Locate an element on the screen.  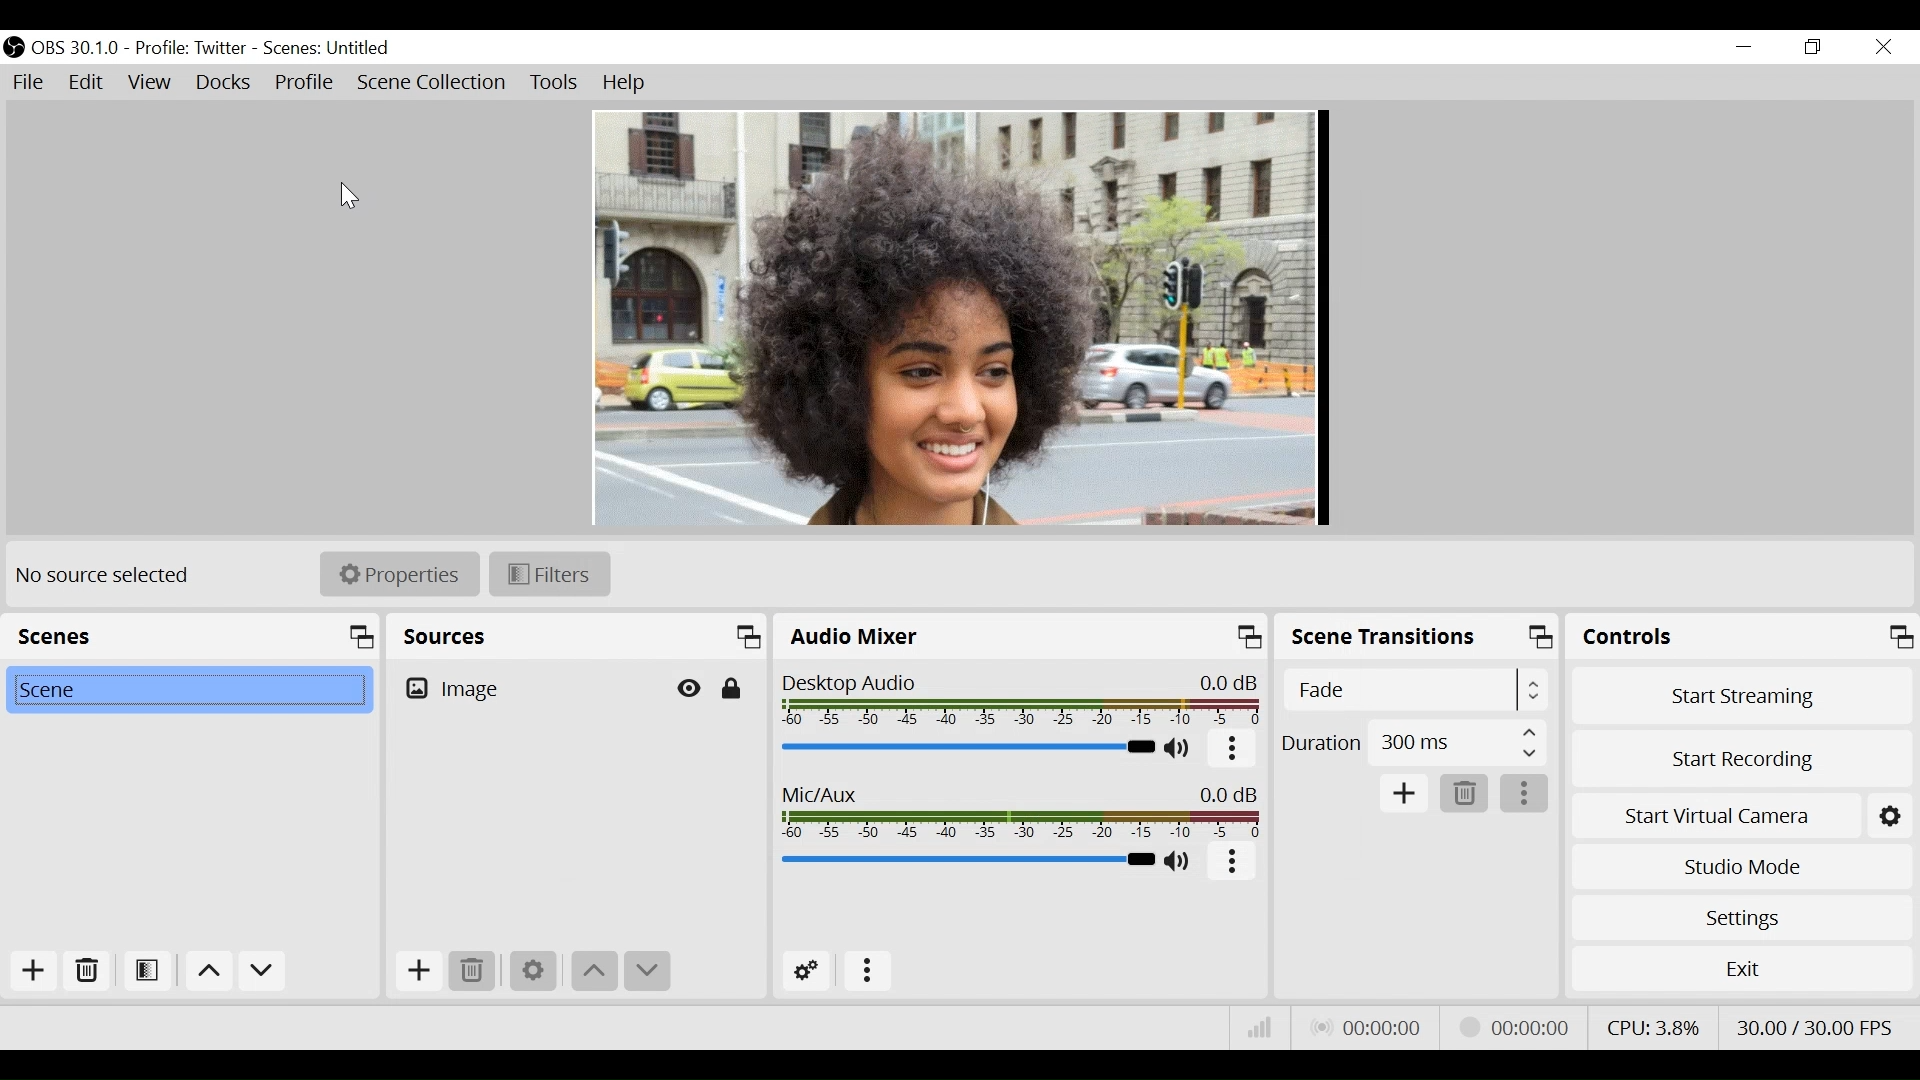
move up is located at coordinates (208, 972).